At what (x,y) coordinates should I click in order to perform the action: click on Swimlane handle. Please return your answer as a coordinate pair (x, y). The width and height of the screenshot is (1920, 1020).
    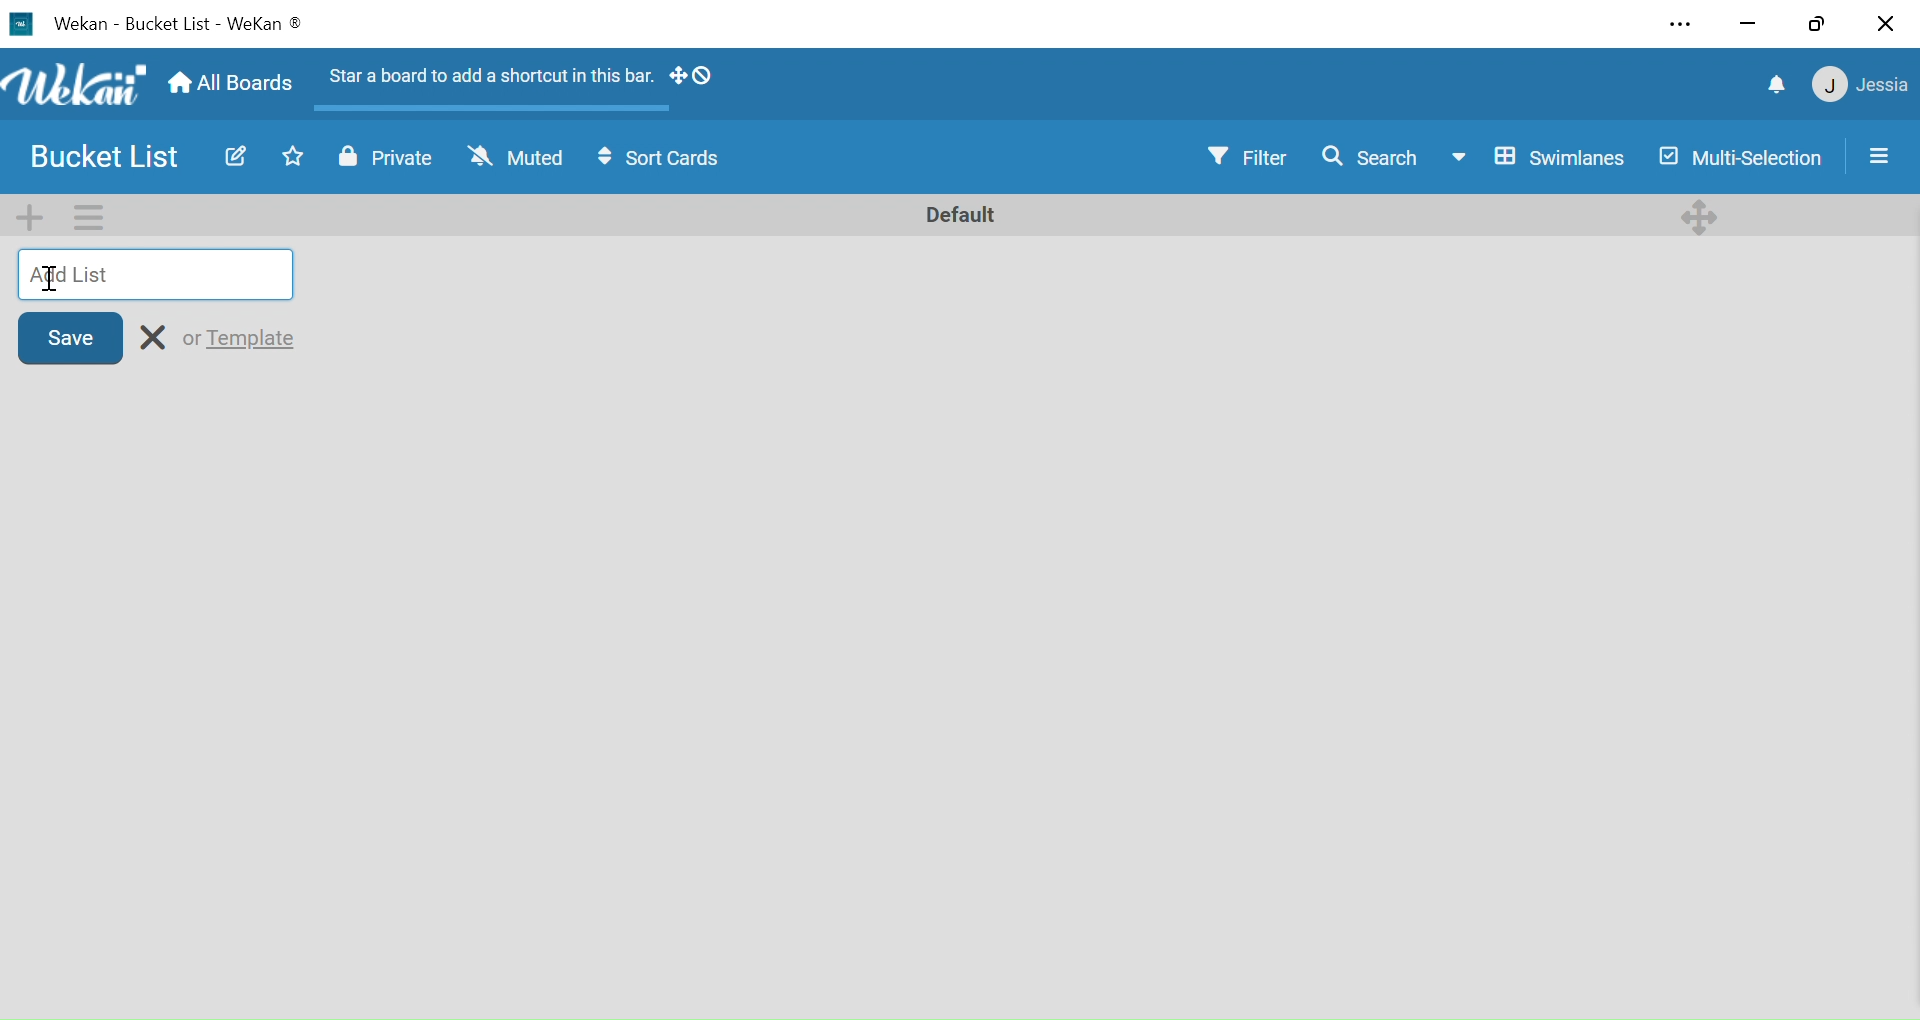
    Looking at the image, I should click on (1701, 214).